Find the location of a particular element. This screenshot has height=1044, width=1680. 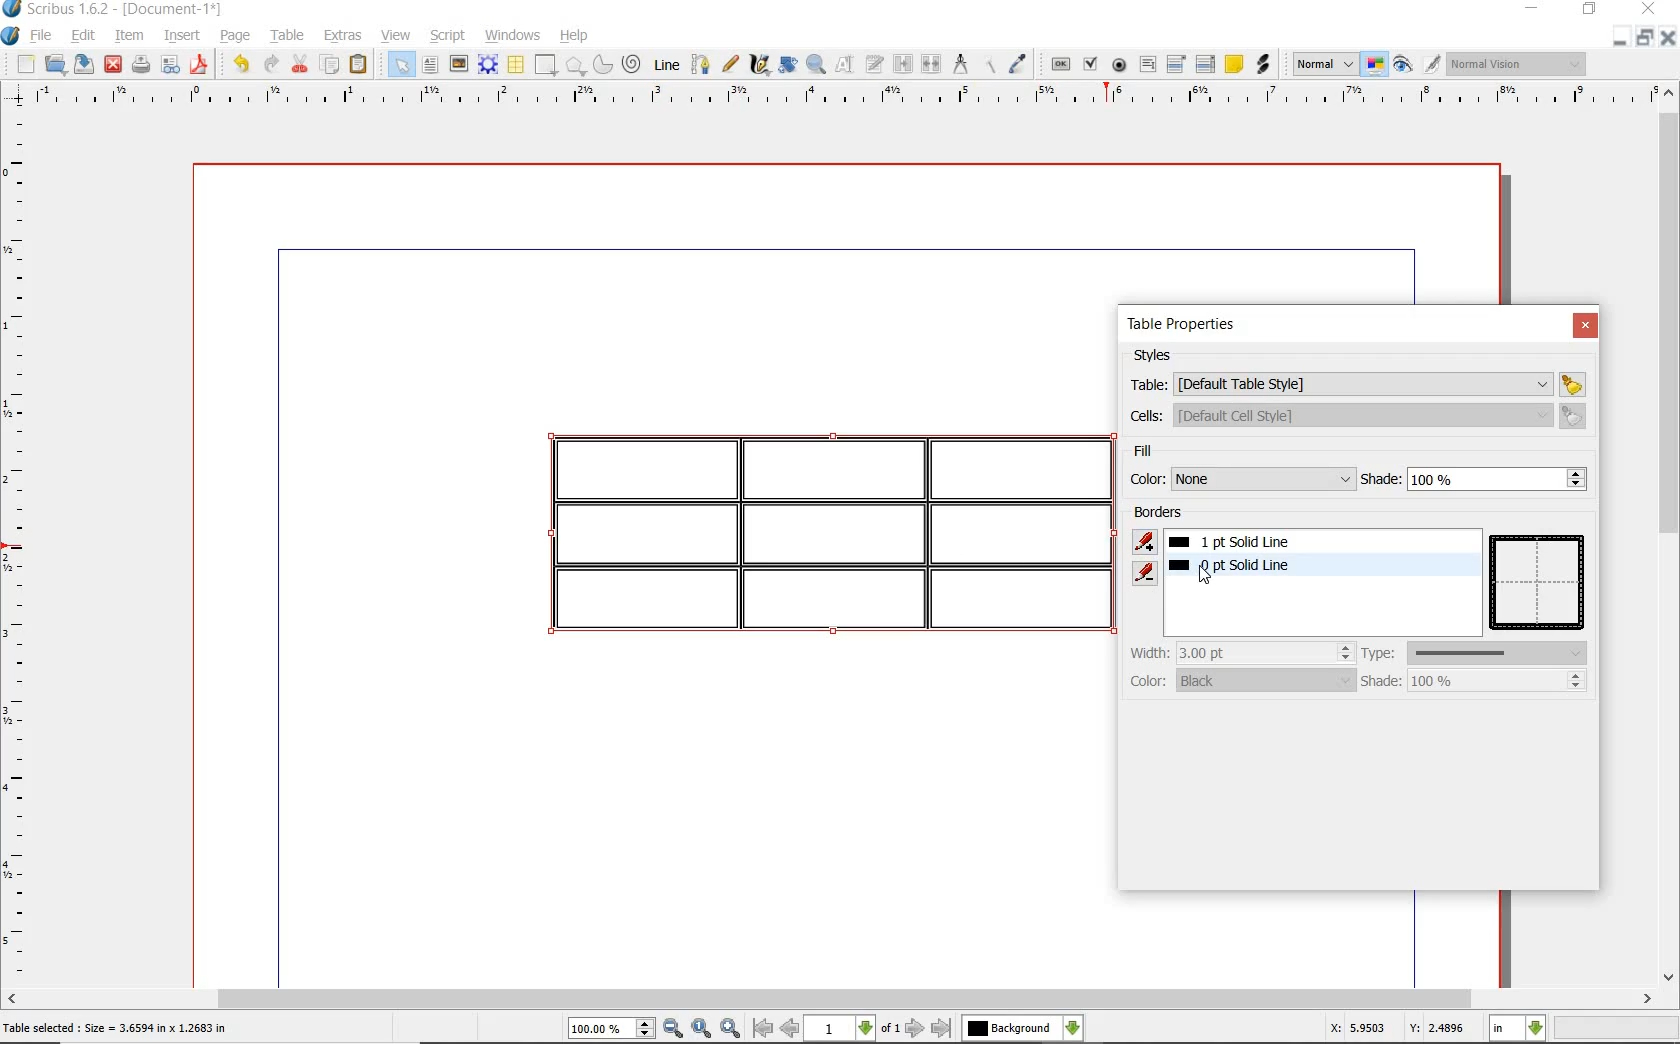

zoom factor is located at coordinates (1616, 1030).